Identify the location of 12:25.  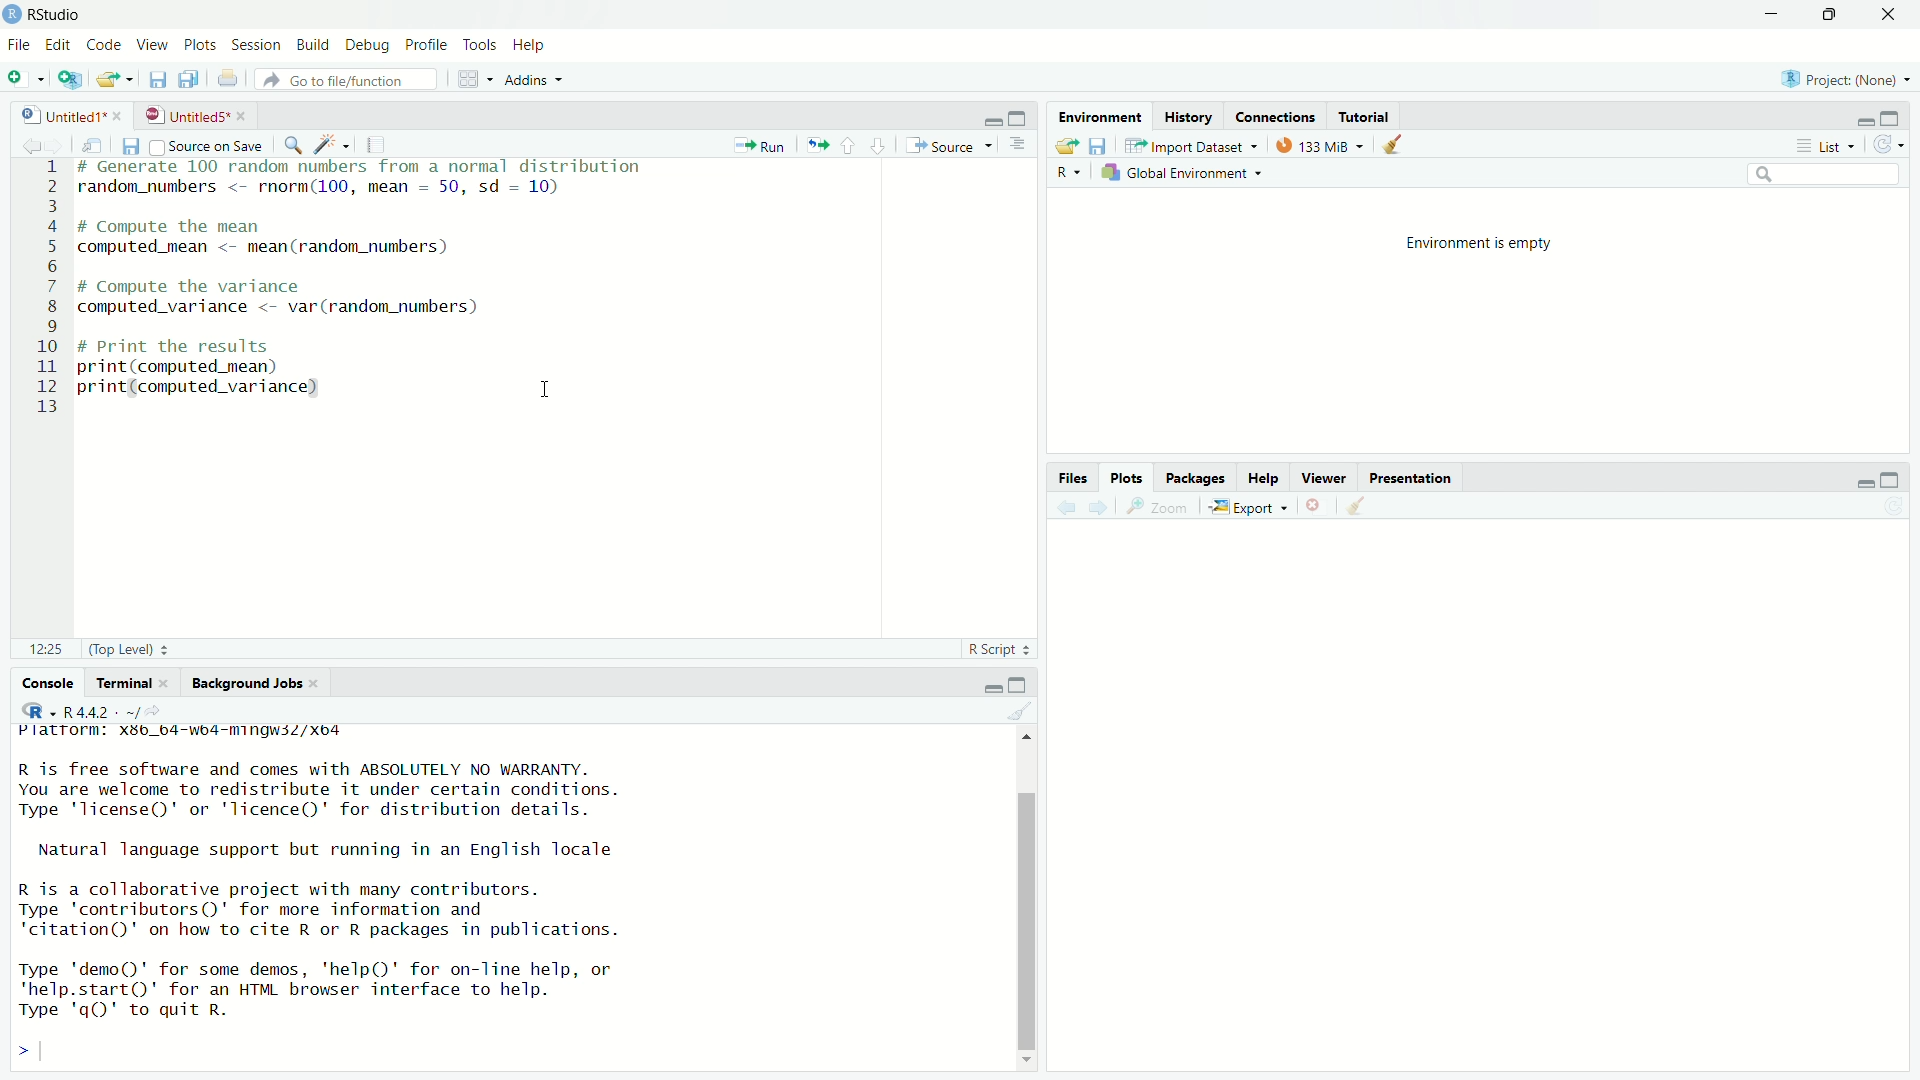
(40, 650).